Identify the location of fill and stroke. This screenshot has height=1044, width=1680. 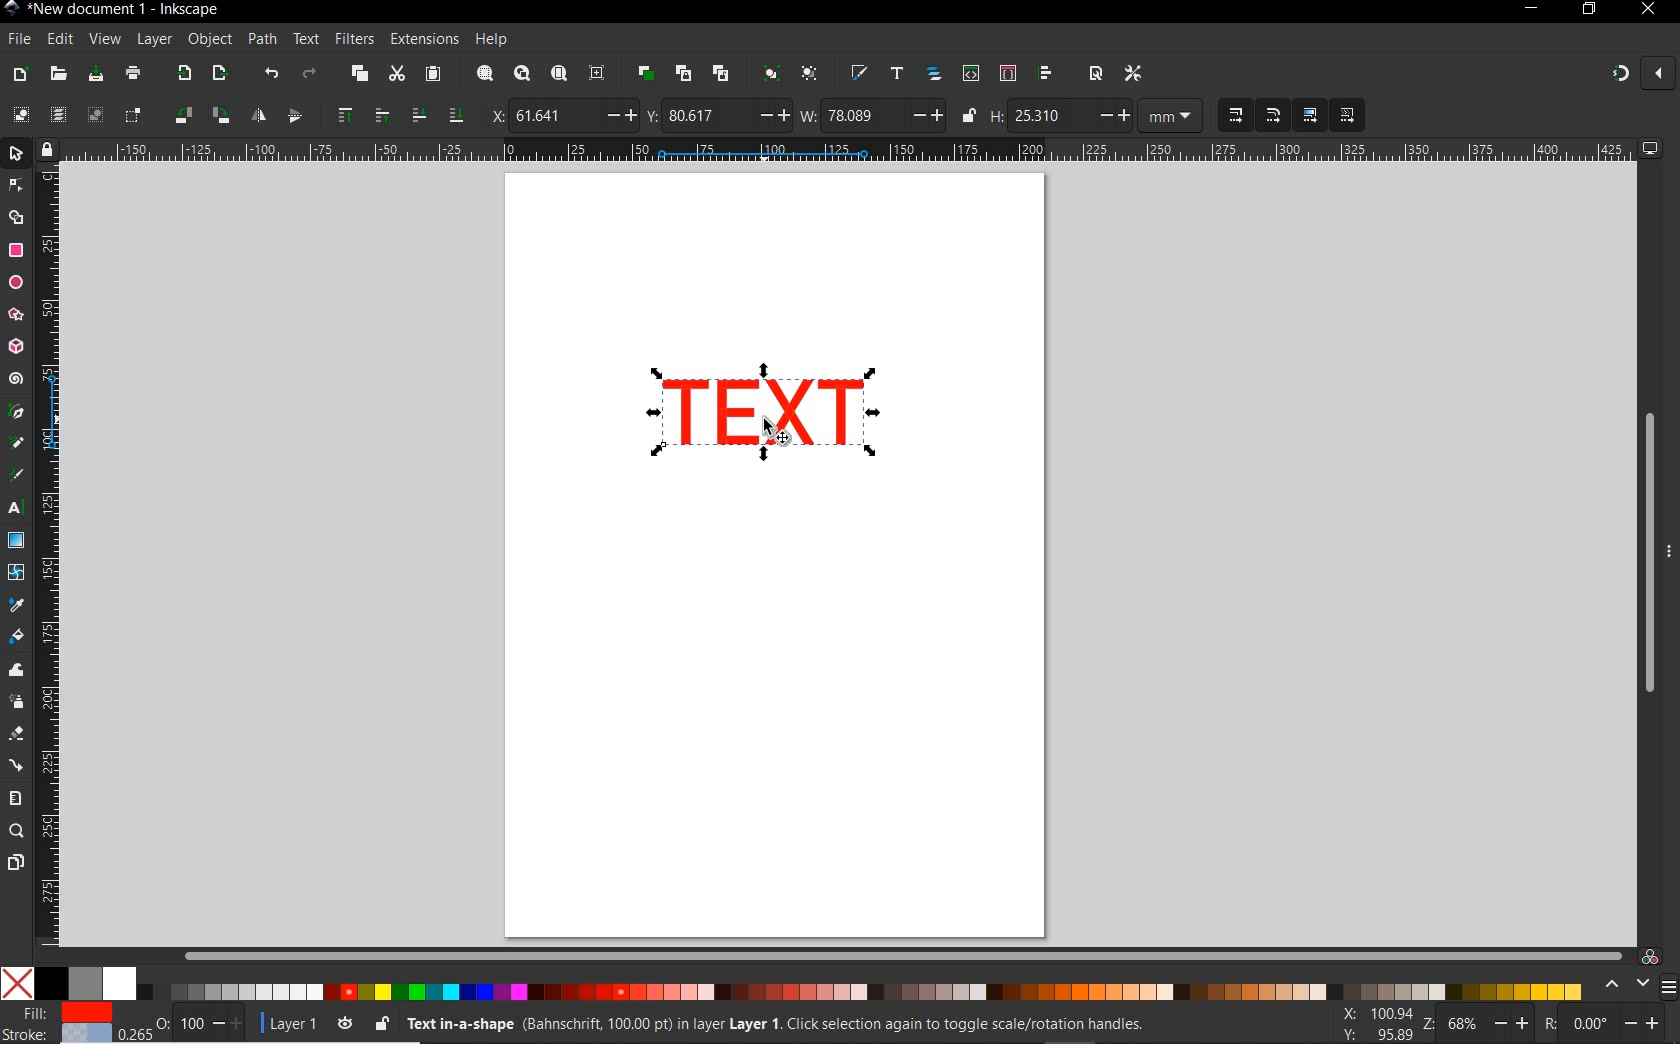
(61, 1024).